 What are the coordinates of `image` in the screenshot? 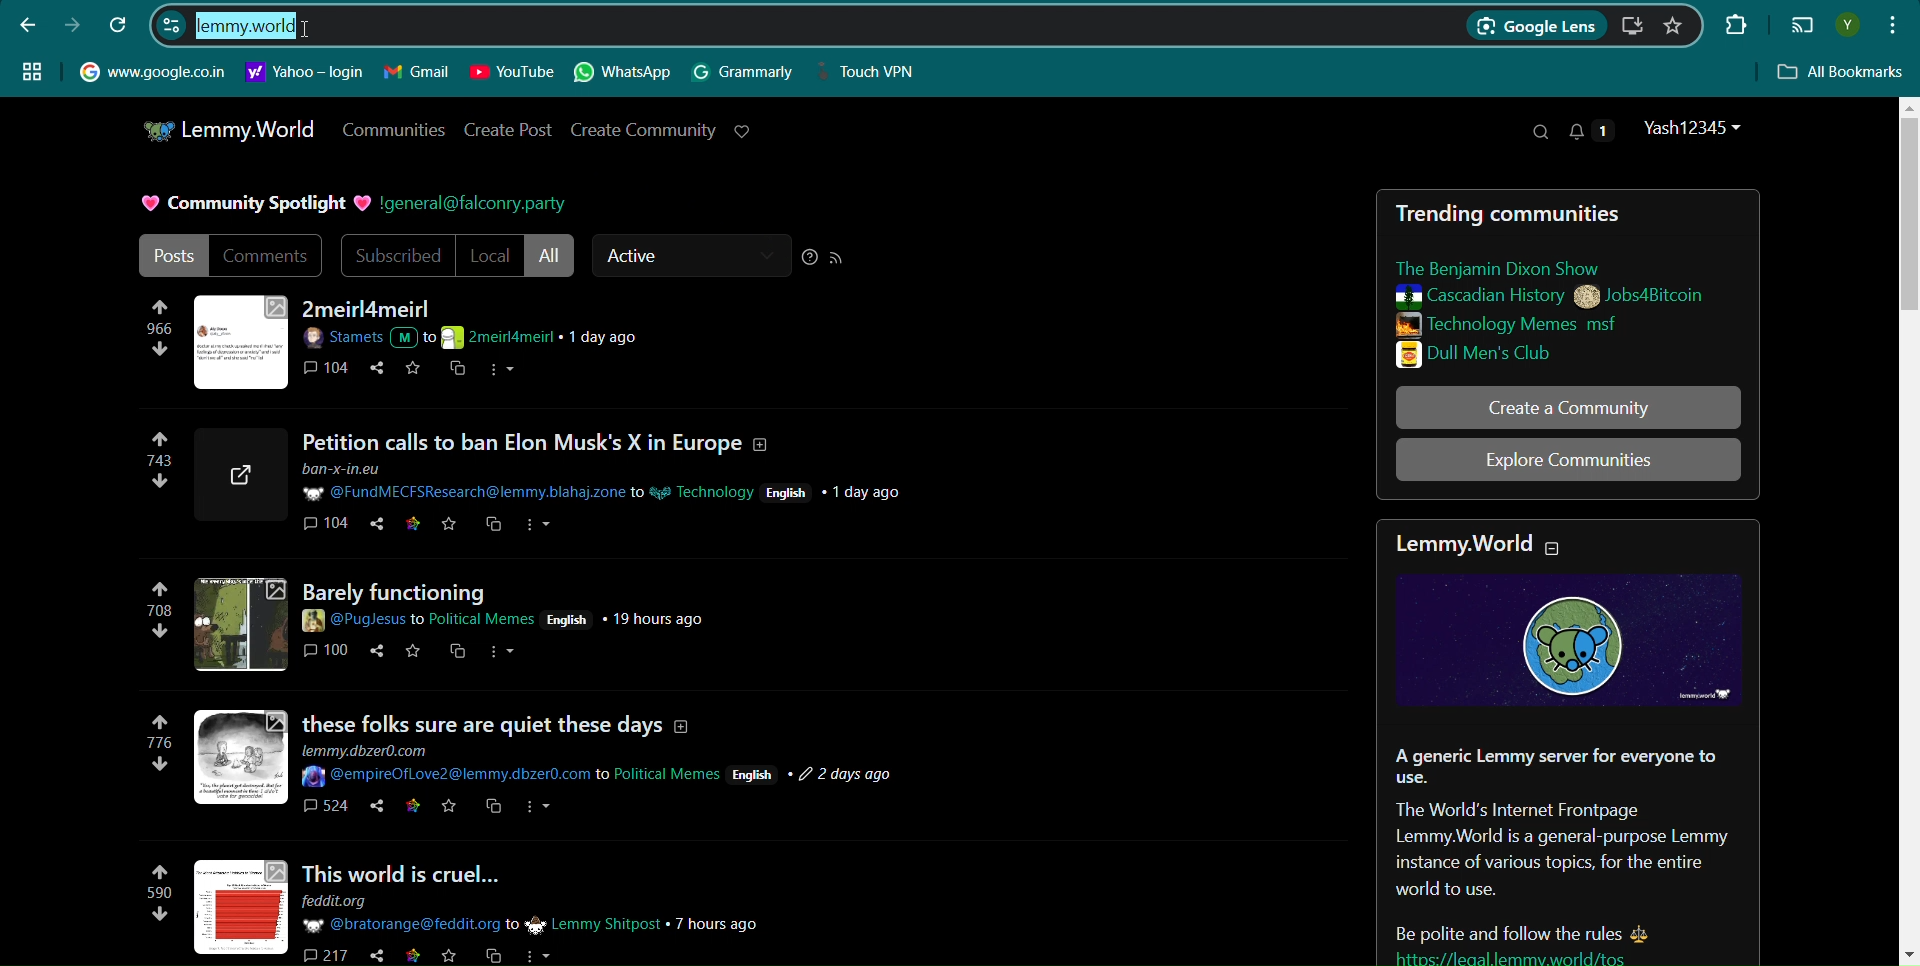 It's located at (243, 757).